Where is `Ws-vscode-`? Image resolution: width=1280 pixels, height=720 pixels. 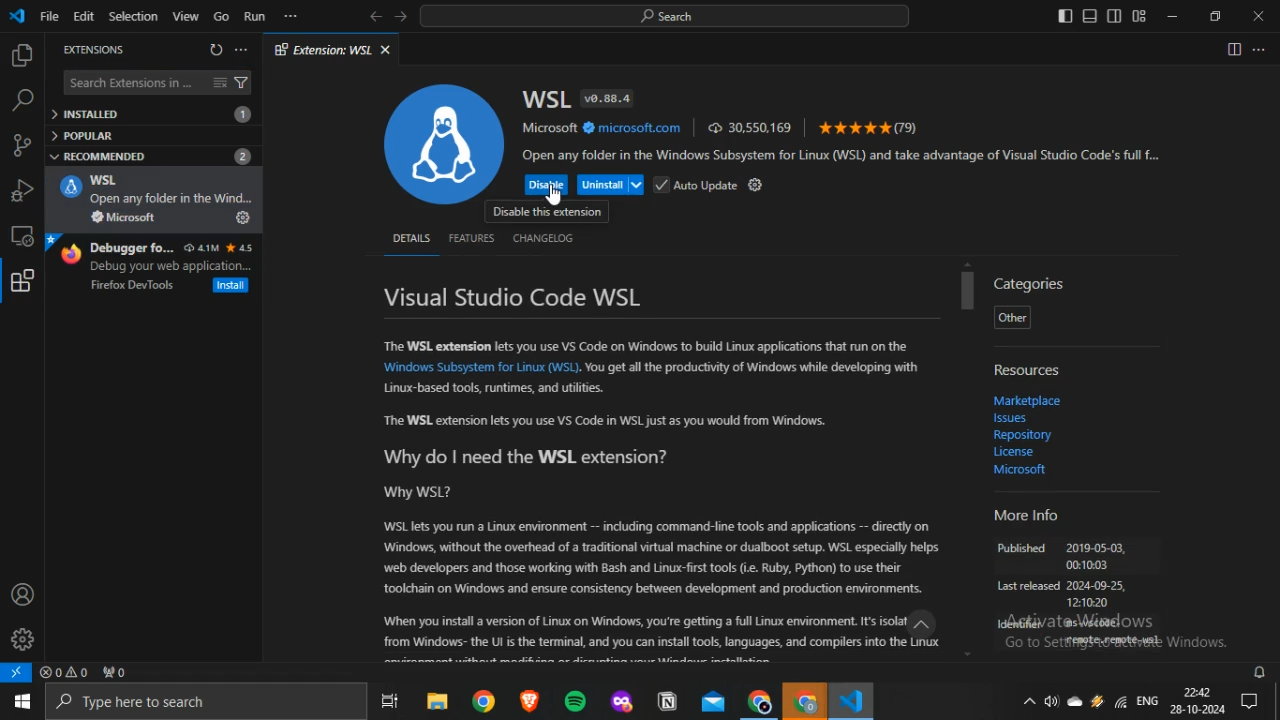 Ws-vscode- is located at coordinates (1089, 624).